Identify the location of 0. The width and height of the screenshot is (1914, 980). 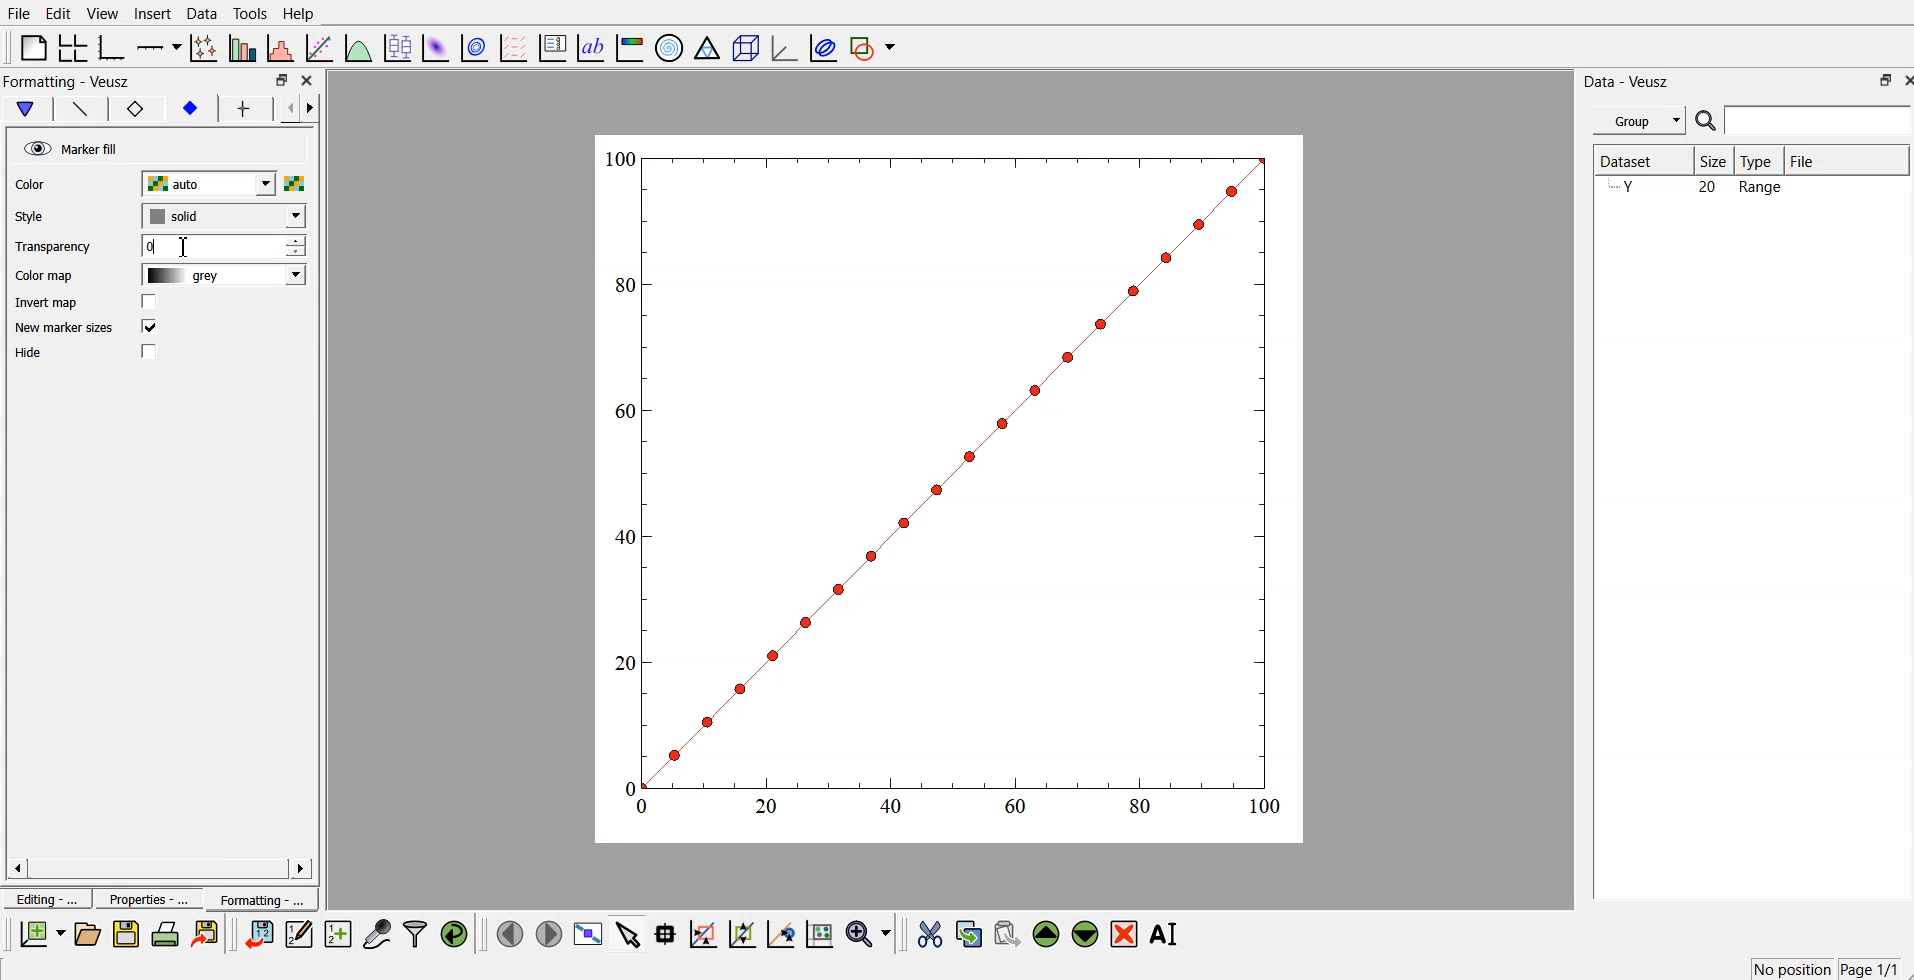
(223, 246).